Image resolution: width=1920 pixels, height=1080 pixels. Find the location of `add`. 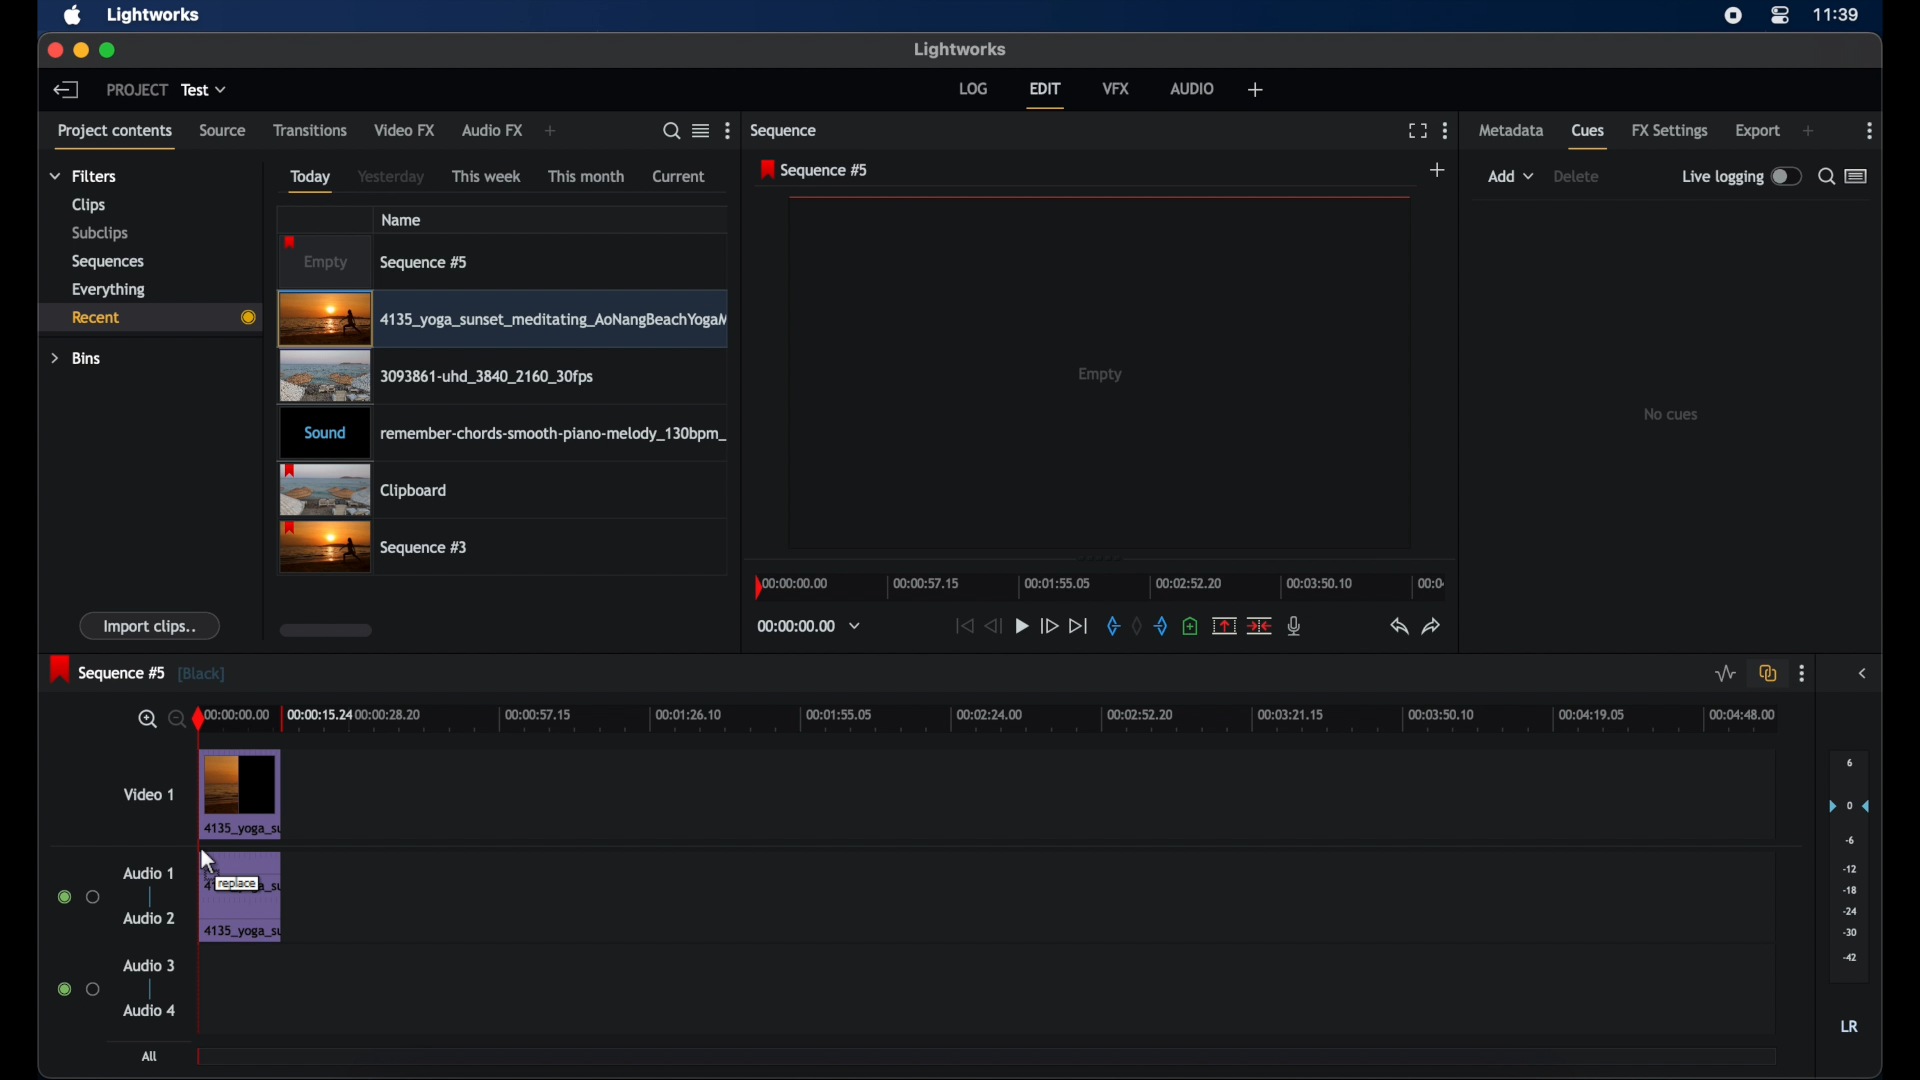

add is located at coordinates (1808, 131).